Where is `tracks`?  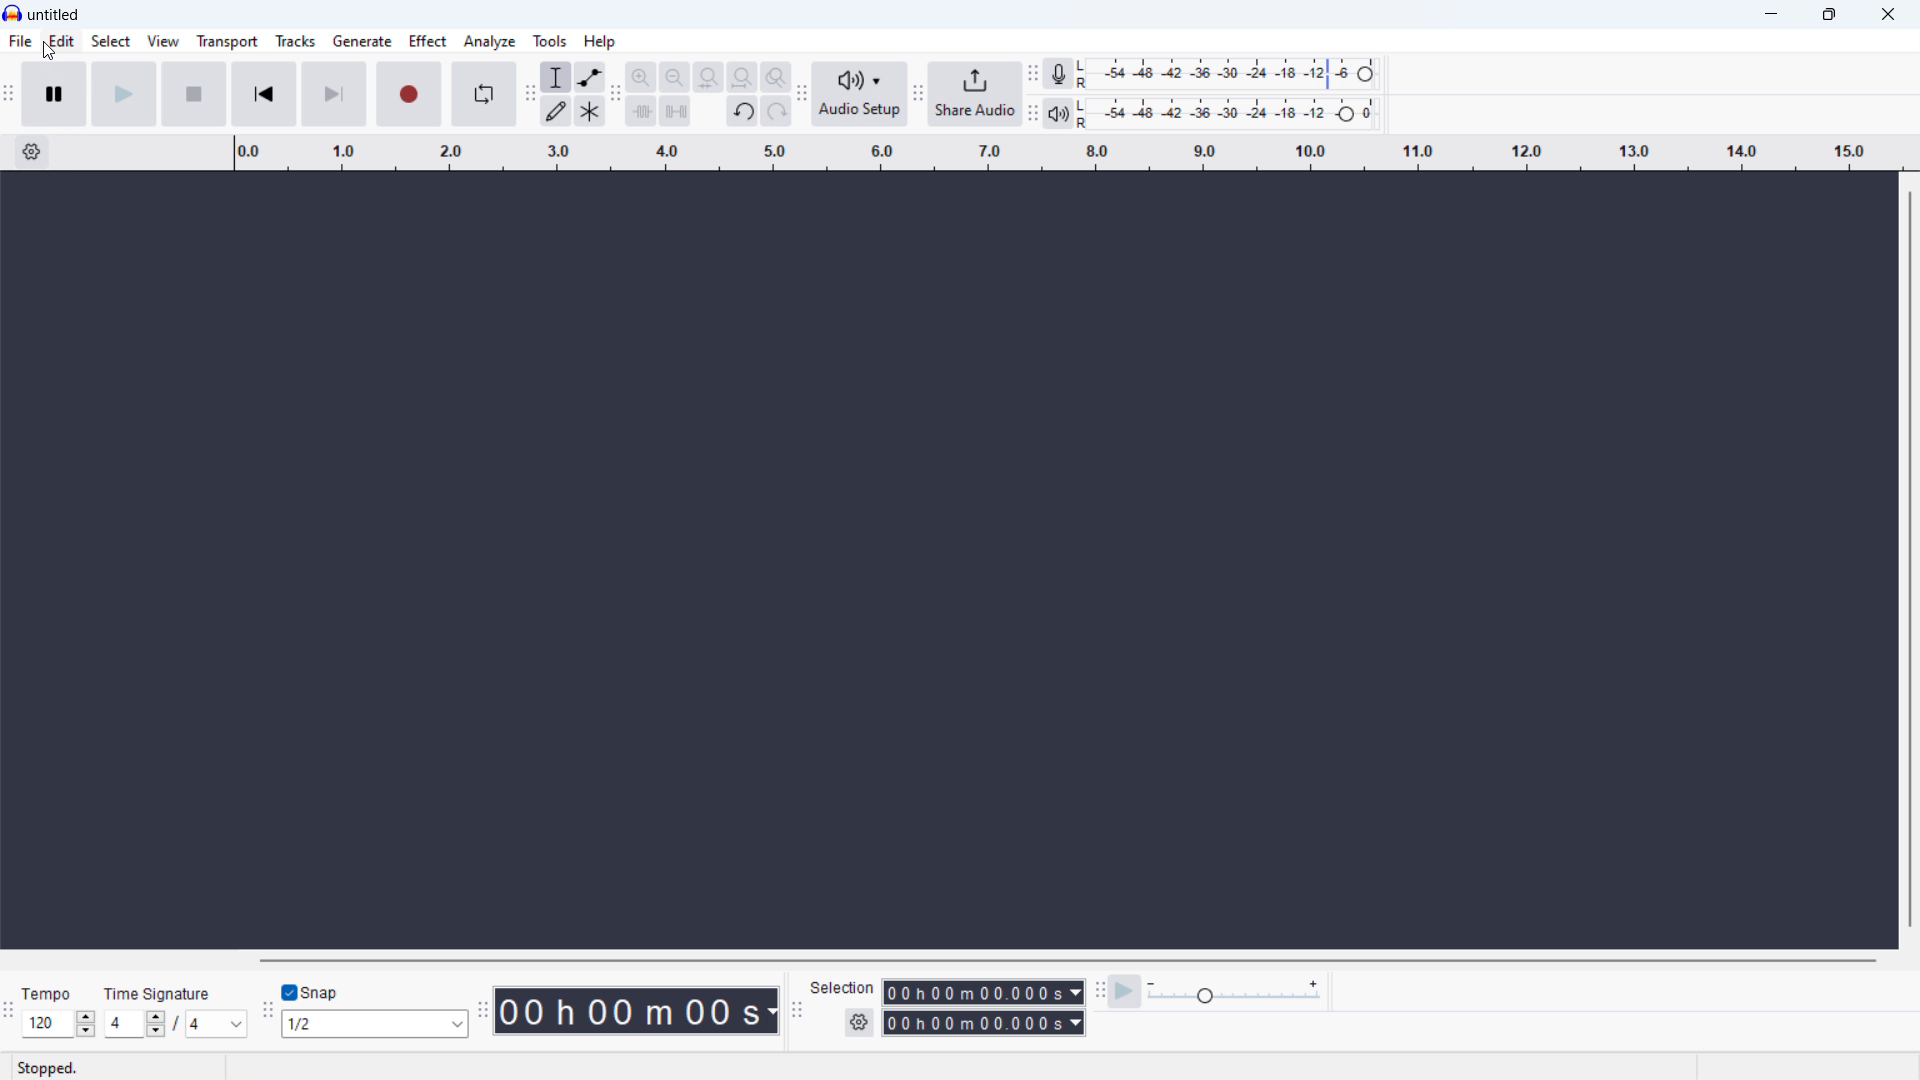 tracks is located at coordinates (296, 41).